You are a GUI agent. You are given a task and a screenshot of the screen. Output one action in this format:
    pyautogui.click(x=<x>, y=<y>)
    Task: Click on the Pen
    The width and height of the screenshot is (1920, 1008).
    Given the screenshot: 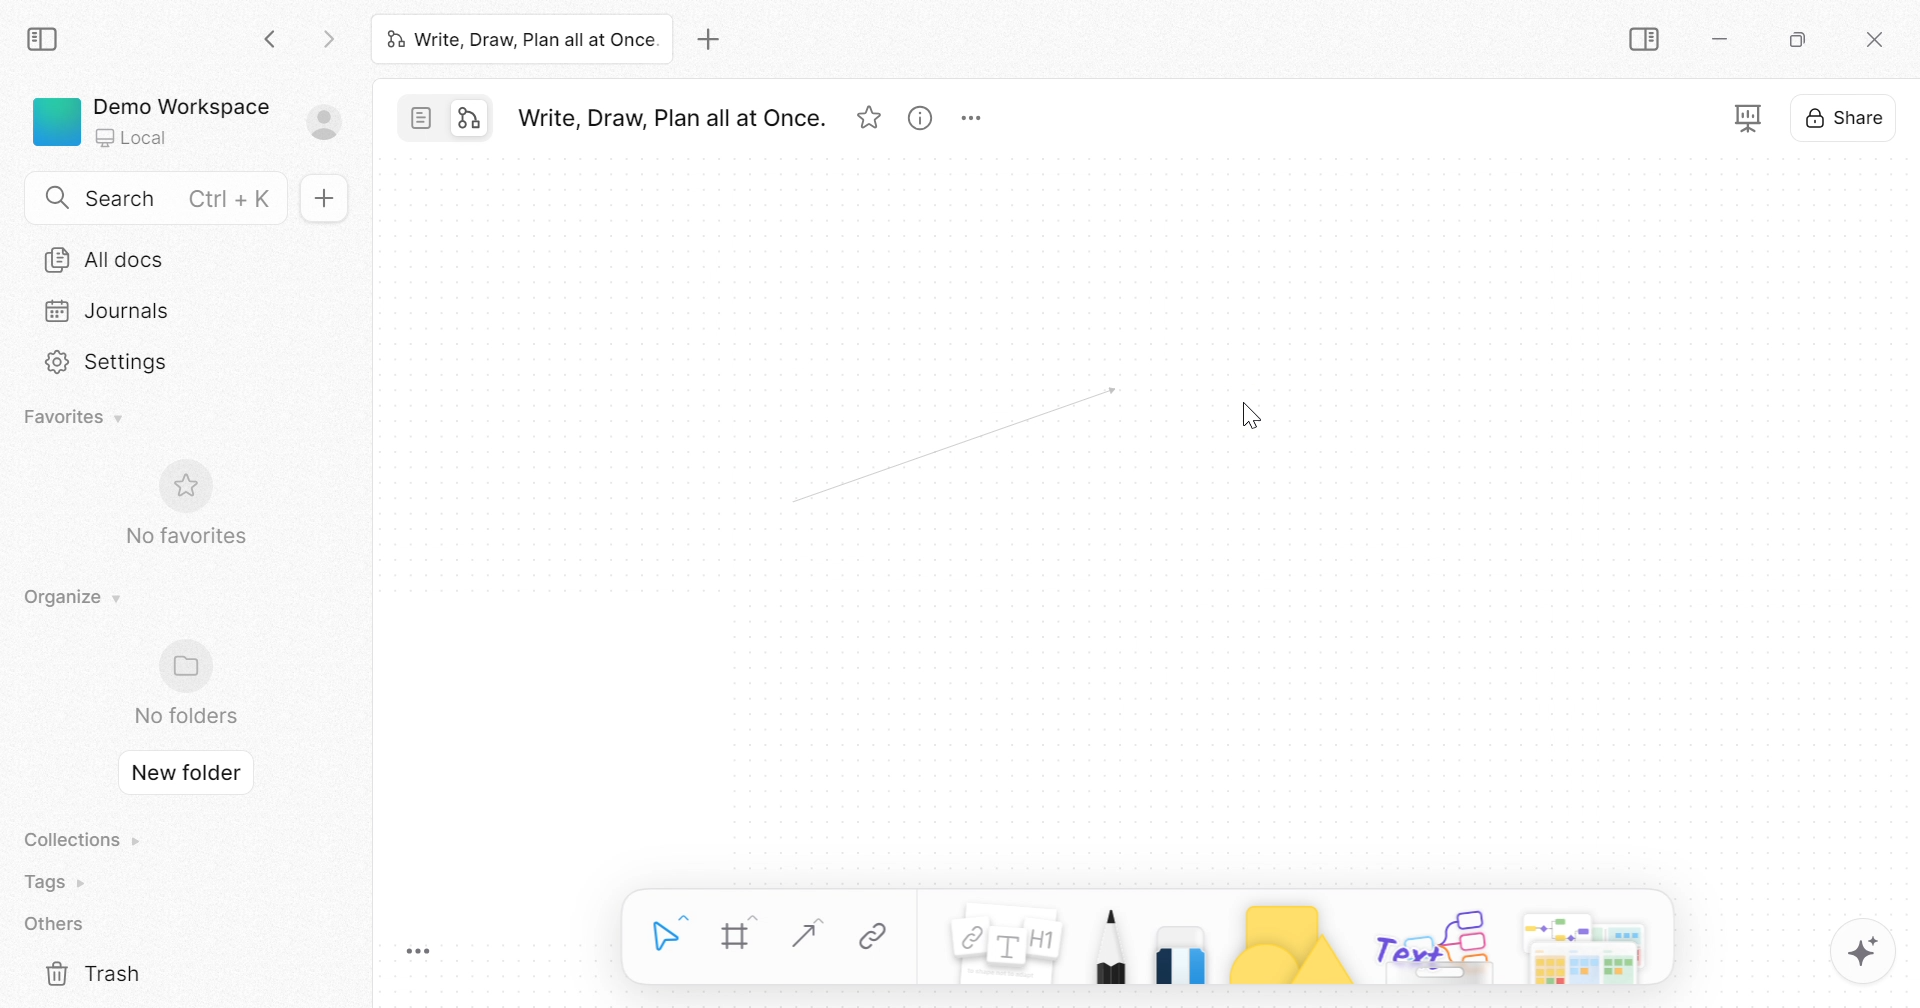 What is the action you would take?
    pyautogui.click(x=1108, y=943)
    